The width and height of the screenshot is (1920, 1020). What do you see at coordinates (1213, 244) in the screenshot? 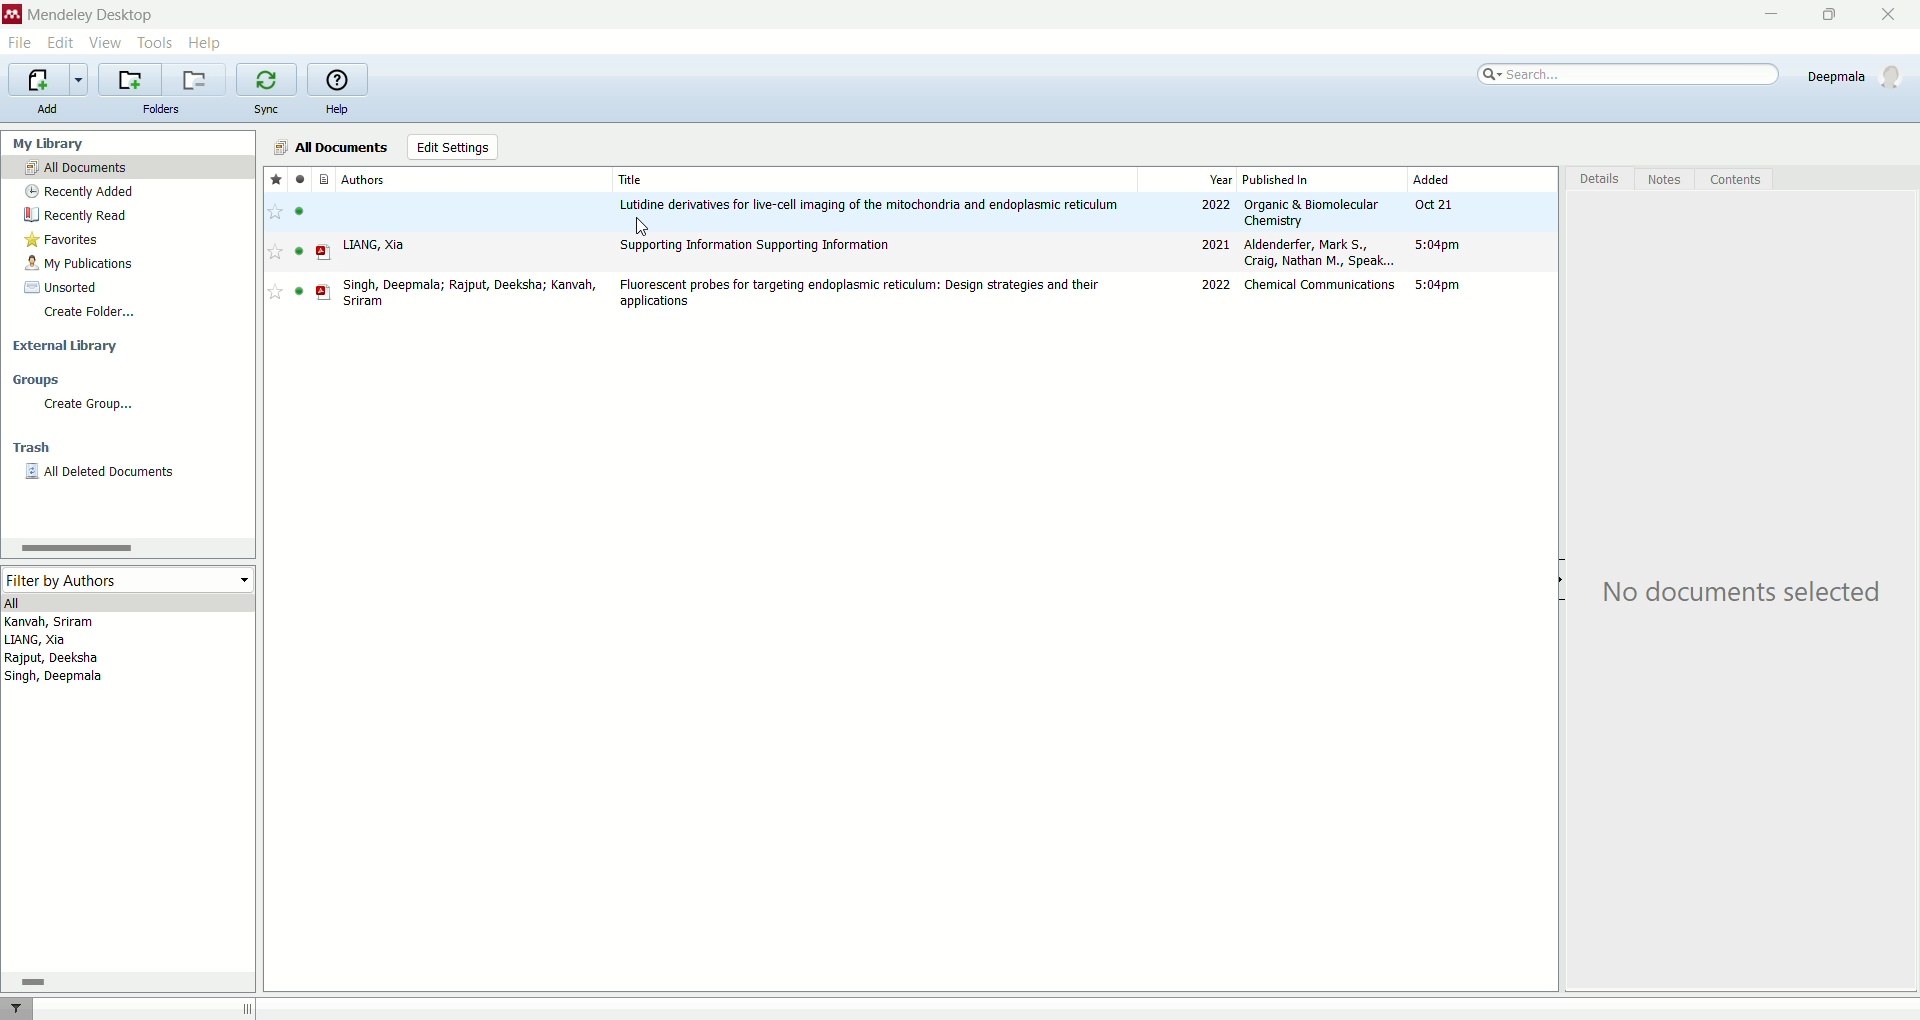
I see `2021` at bounding box center [1213, 244].